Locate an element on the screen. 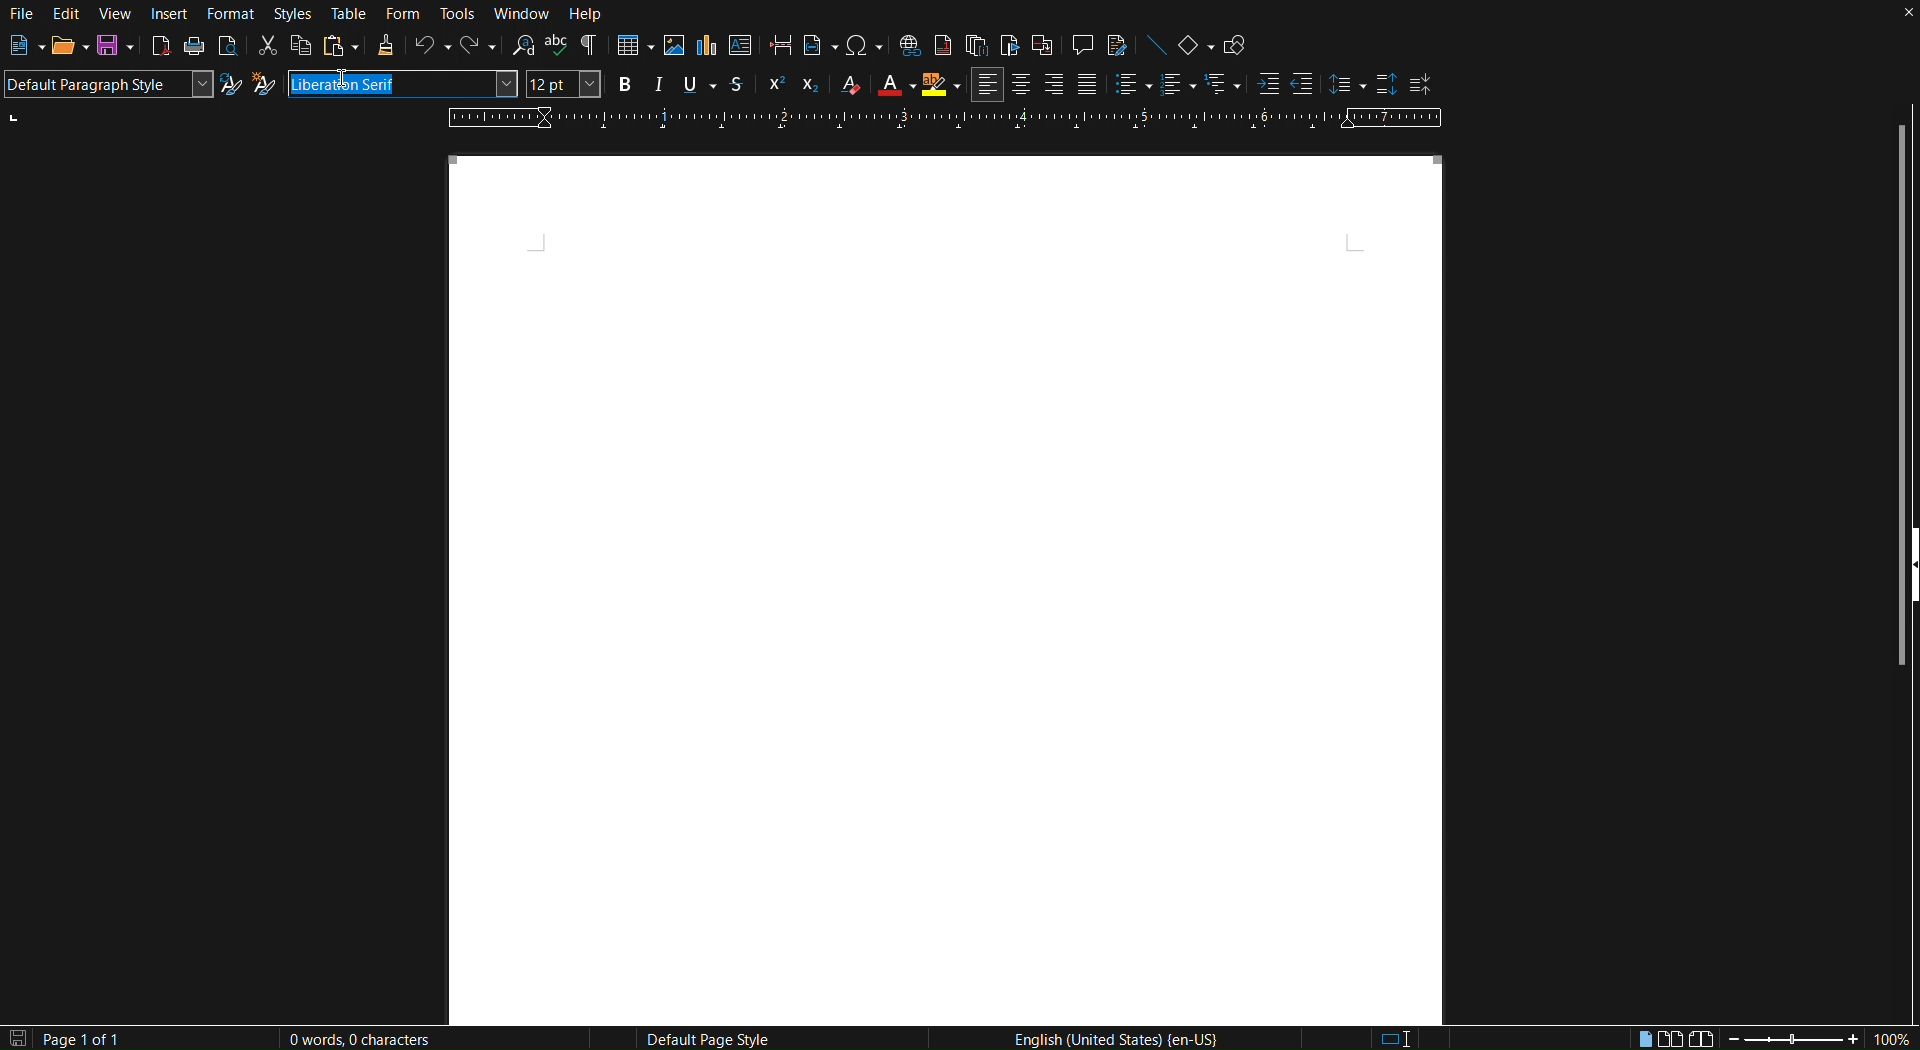 The height and width of the screenshot is (1050, 1920). Styles is located at coordinates (290, 14).